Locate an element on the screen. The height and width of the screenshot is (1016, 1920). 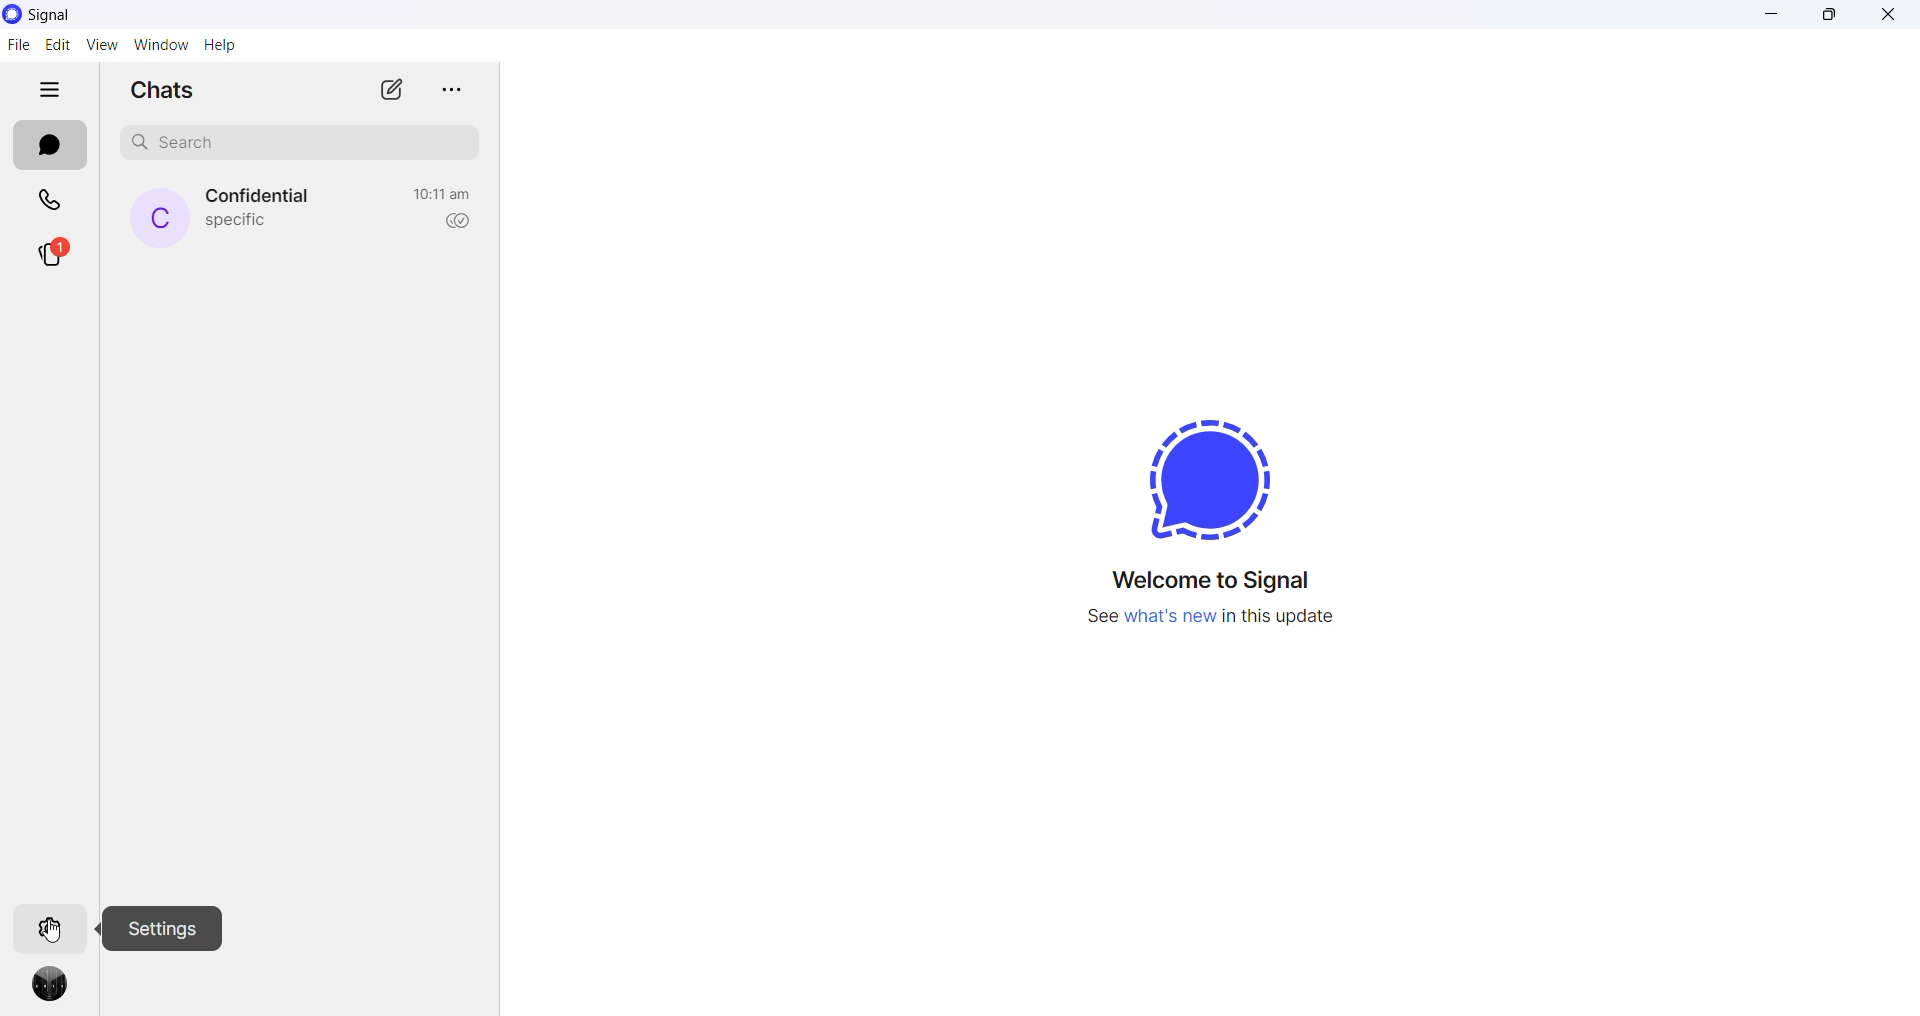
profile picture is located at coordinates (55, 990).